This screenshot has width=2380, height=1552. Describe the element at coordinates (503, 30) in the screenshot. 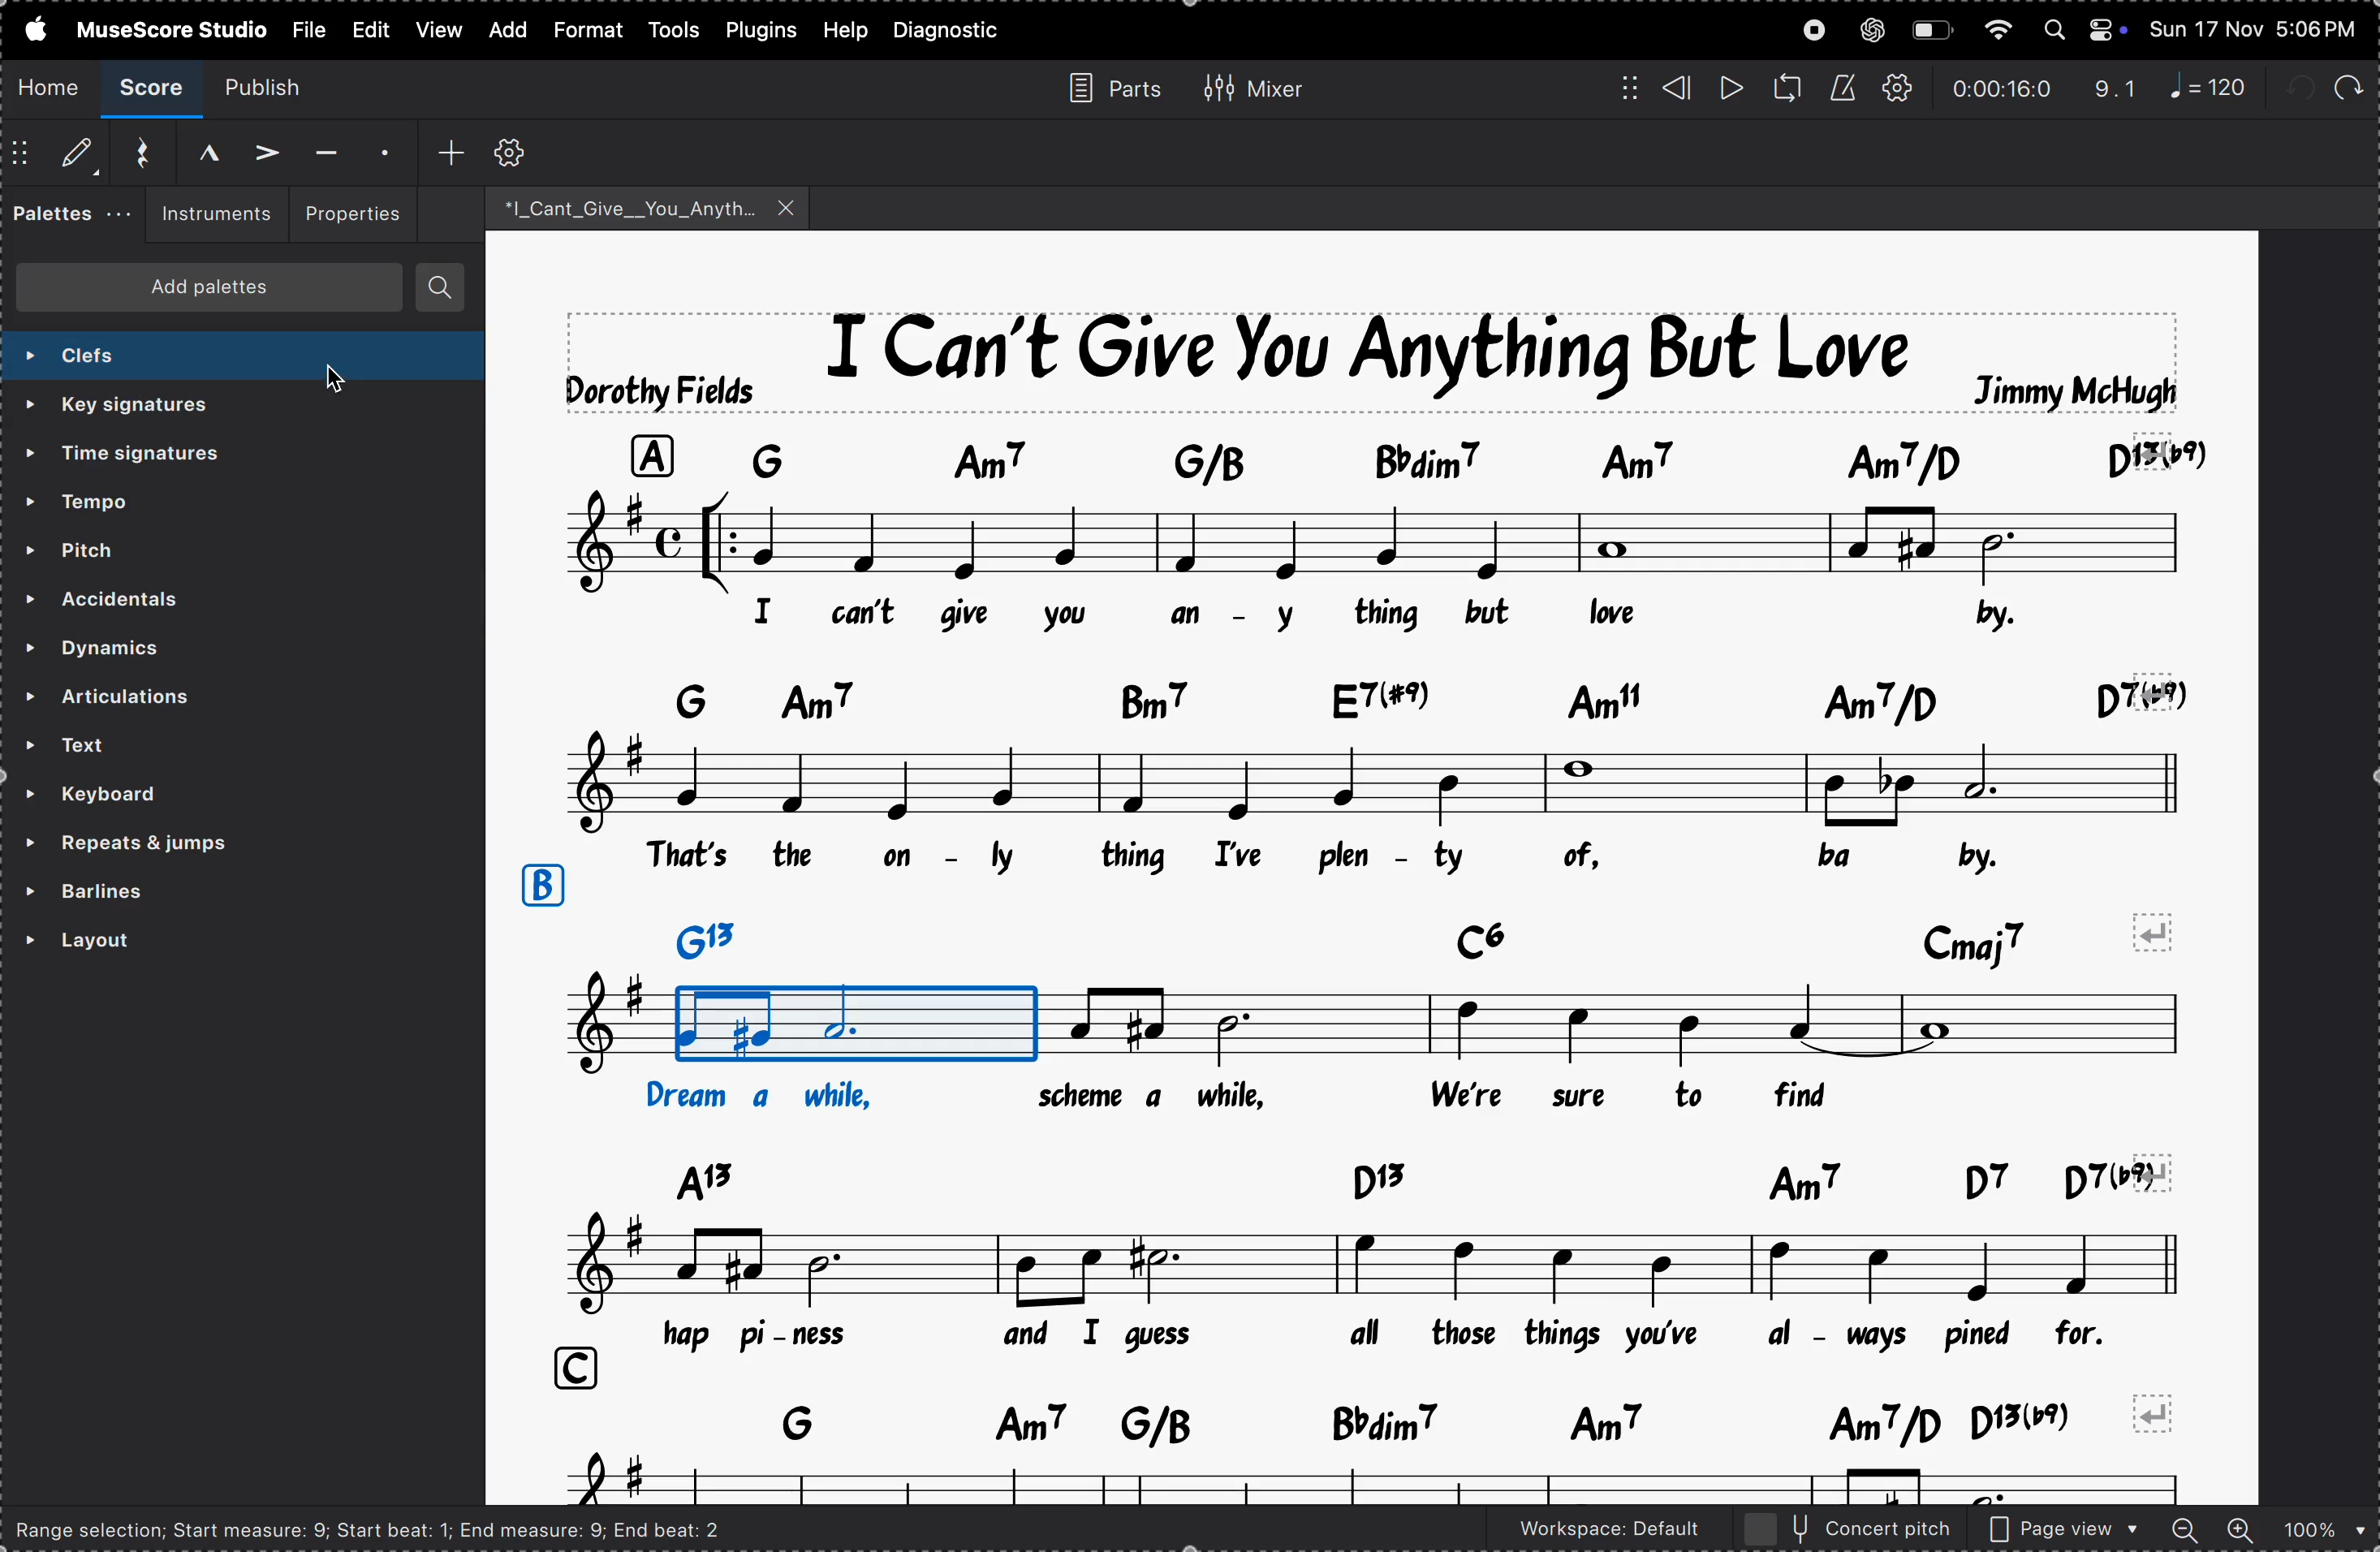

I see `add` at that location.